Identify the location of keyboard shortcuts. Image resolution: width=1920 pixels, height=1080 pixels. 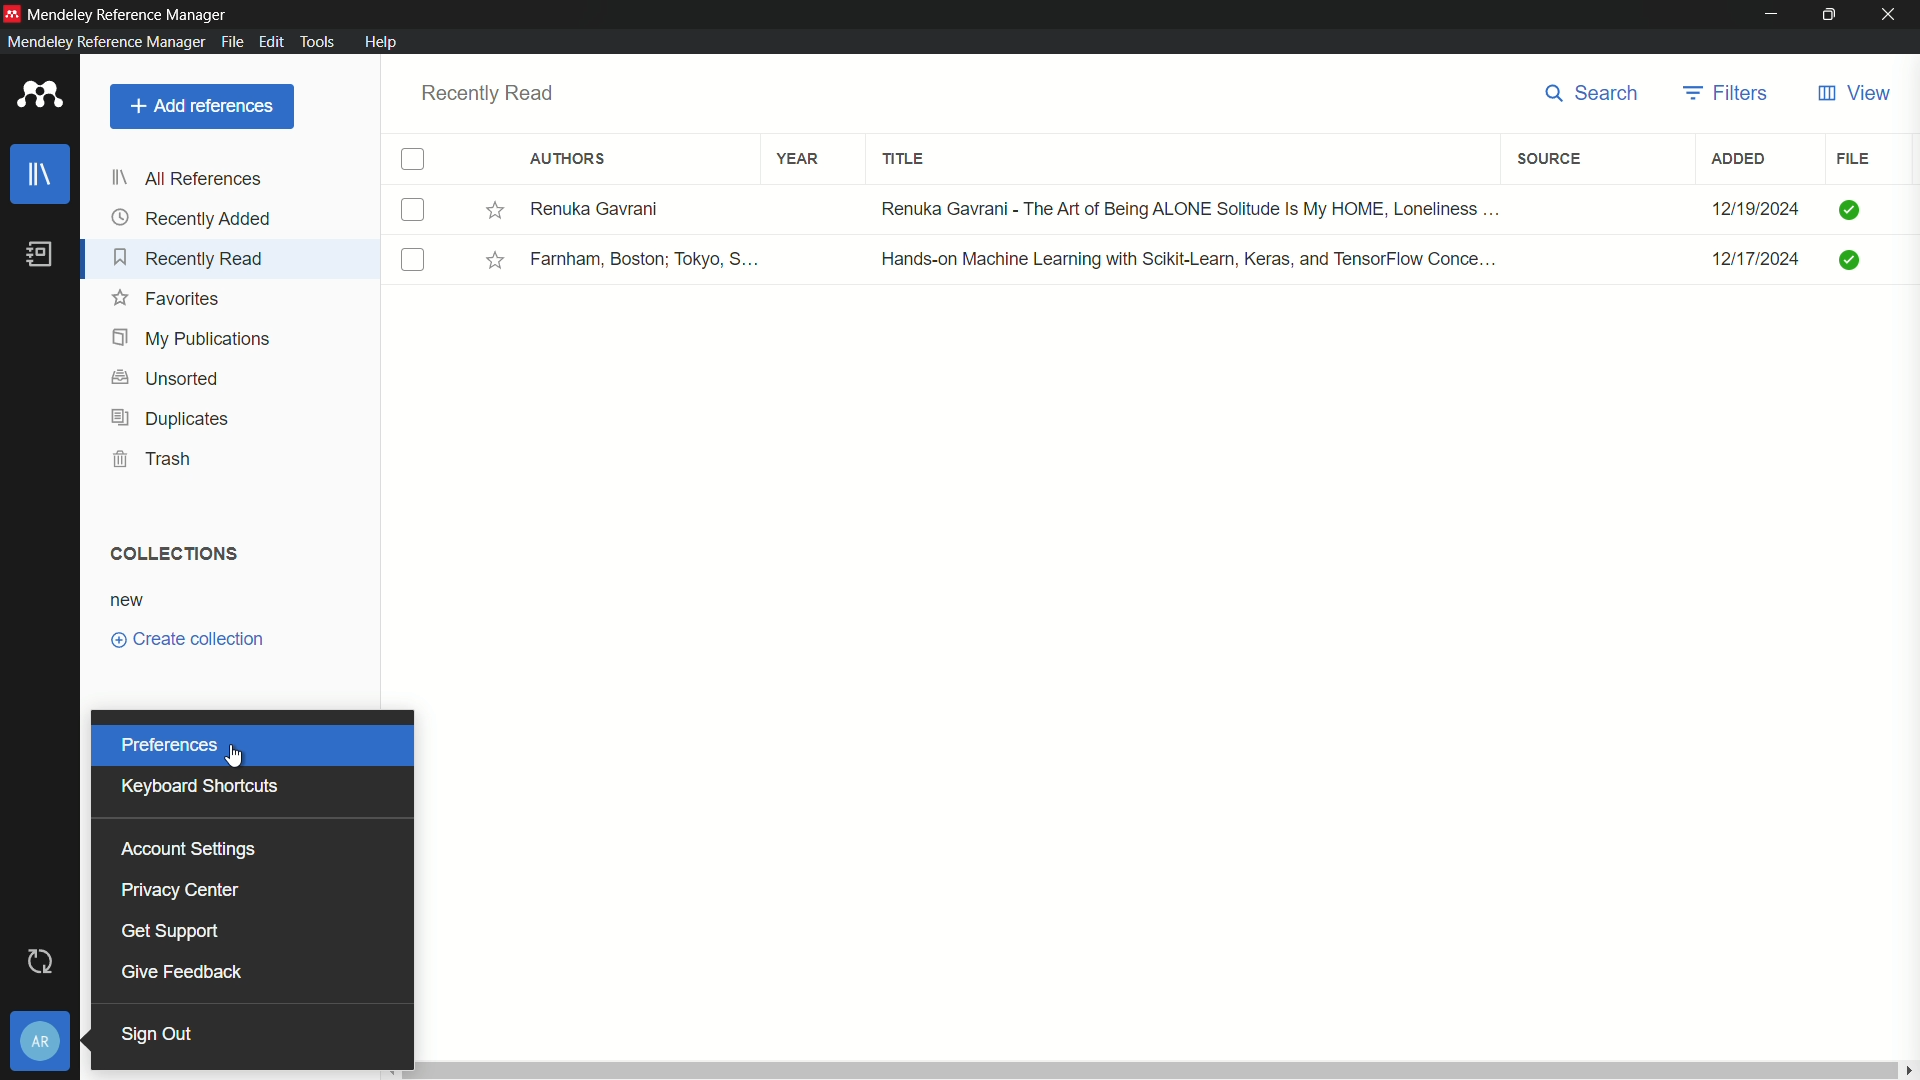
(200, 785).